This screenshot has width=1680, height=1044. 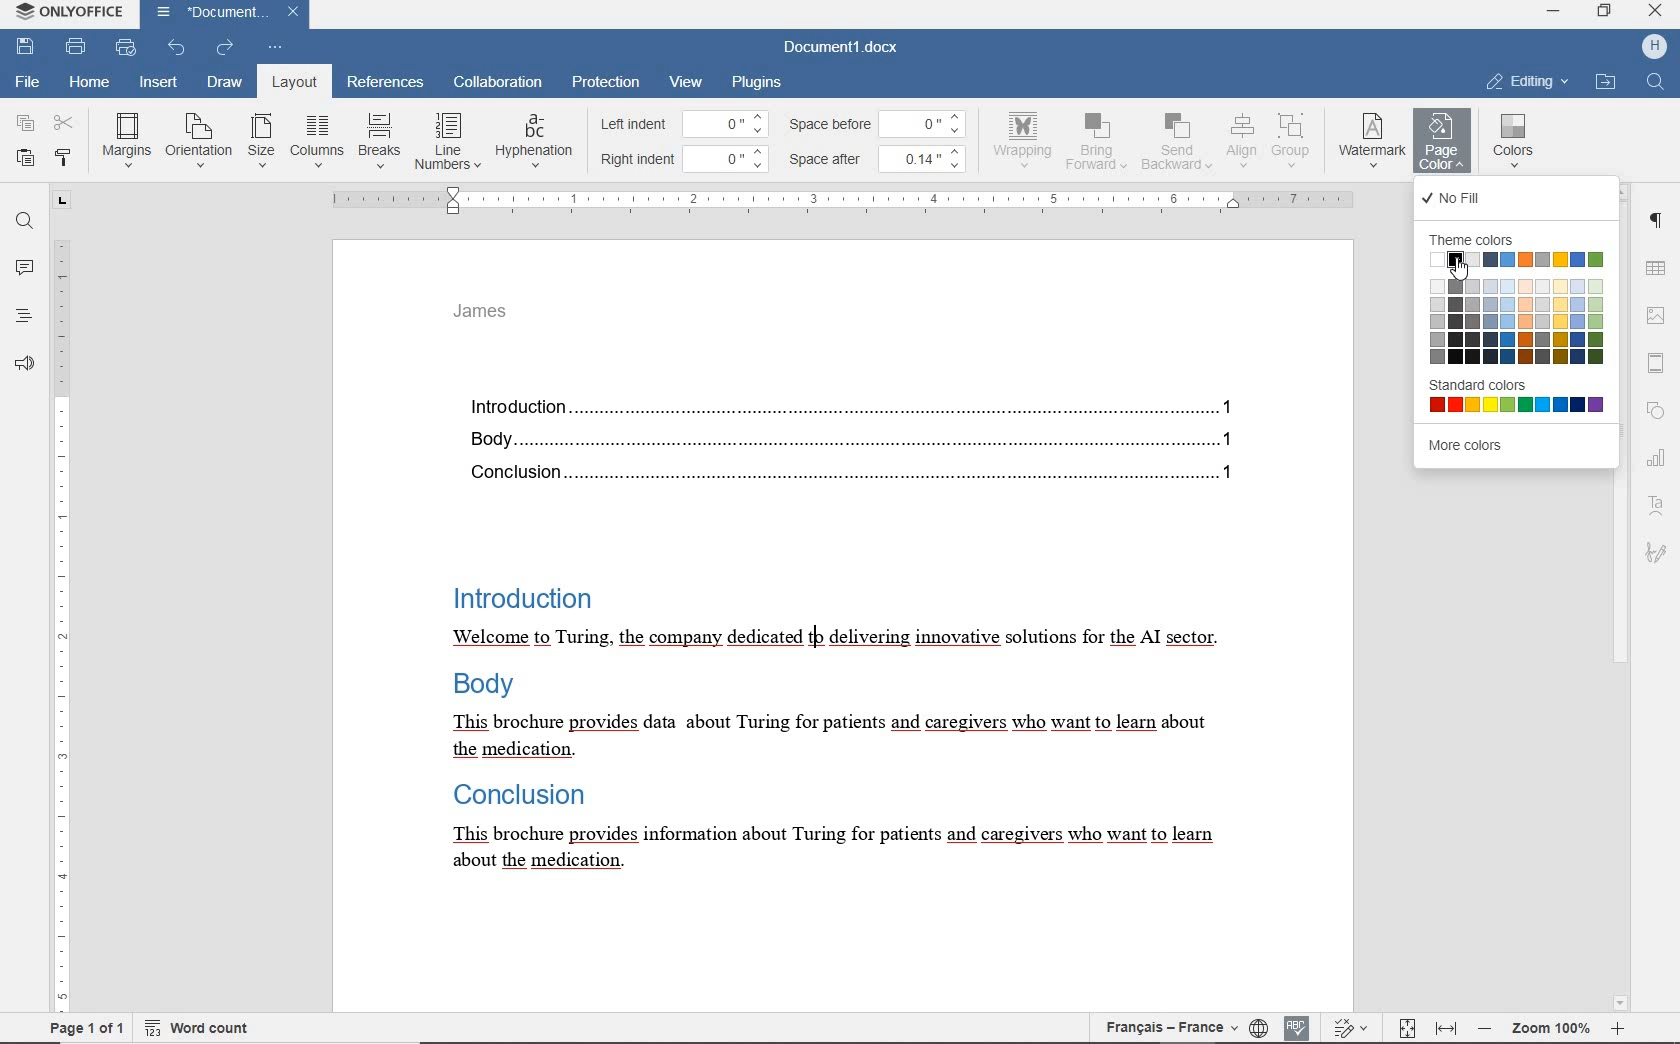 I want to click on columns, so click(x=316, y=144).